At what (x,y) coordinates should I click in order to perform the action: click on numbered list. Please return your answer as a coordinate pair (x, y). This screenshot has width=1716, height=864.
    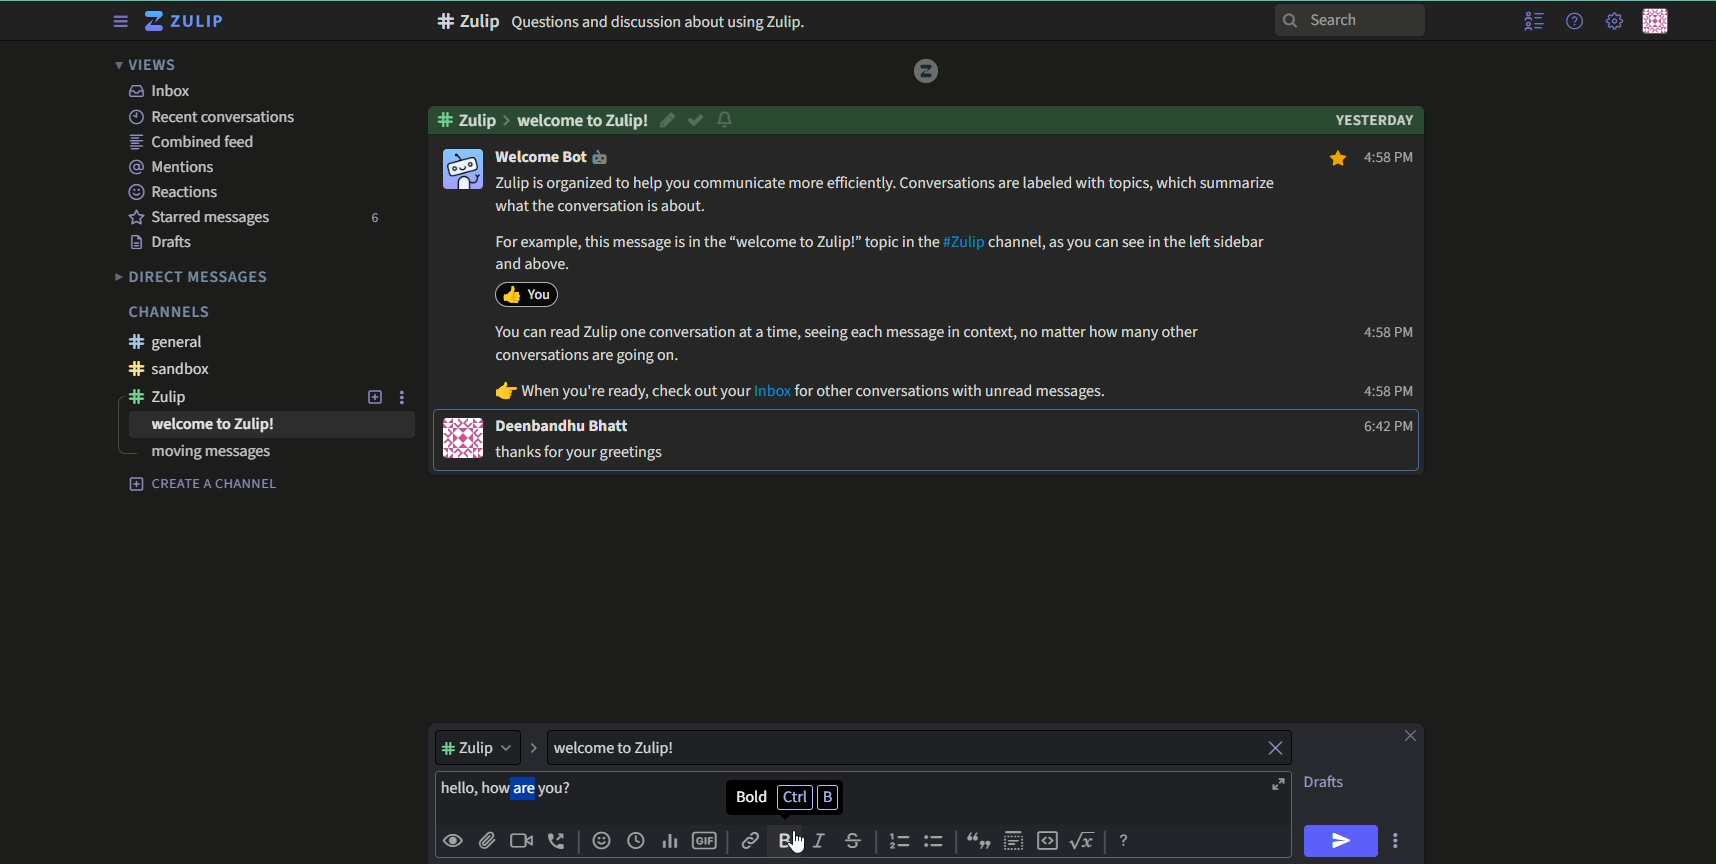
    Looking at the image, I should click on (900, 841).